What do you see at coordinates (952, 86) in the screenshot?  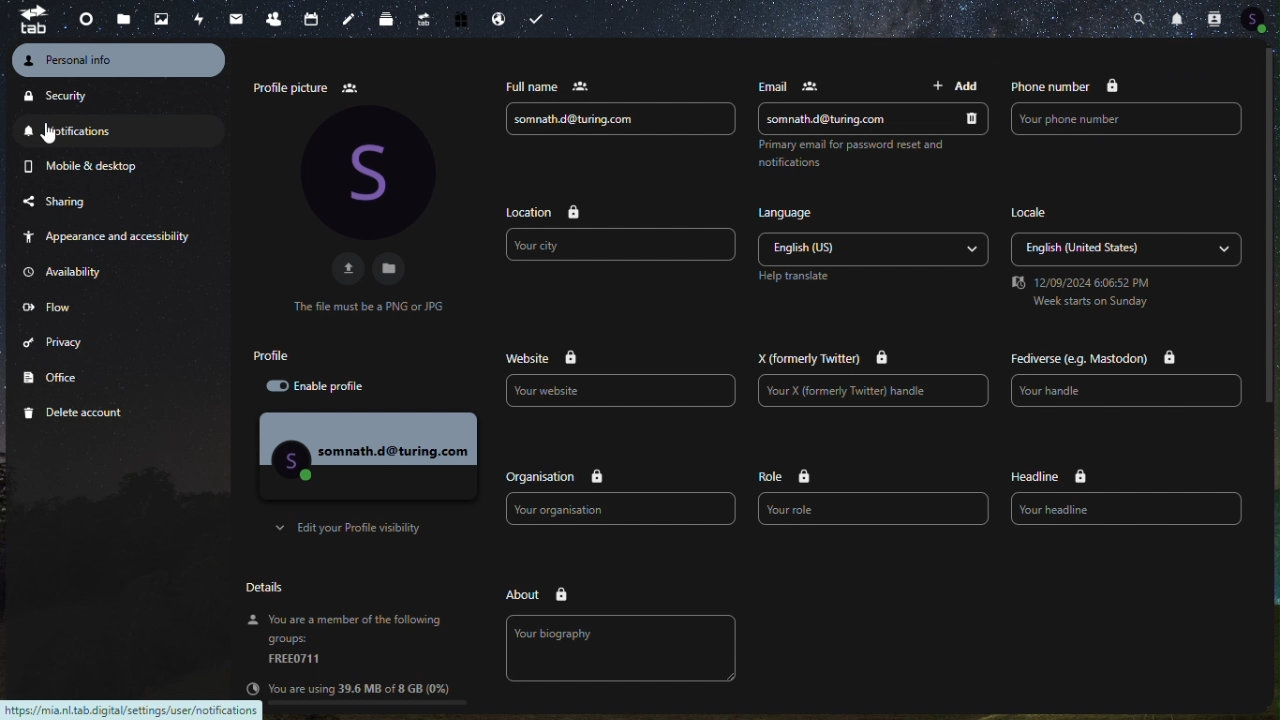 I see `ADD` at bounding box center [952, 86].